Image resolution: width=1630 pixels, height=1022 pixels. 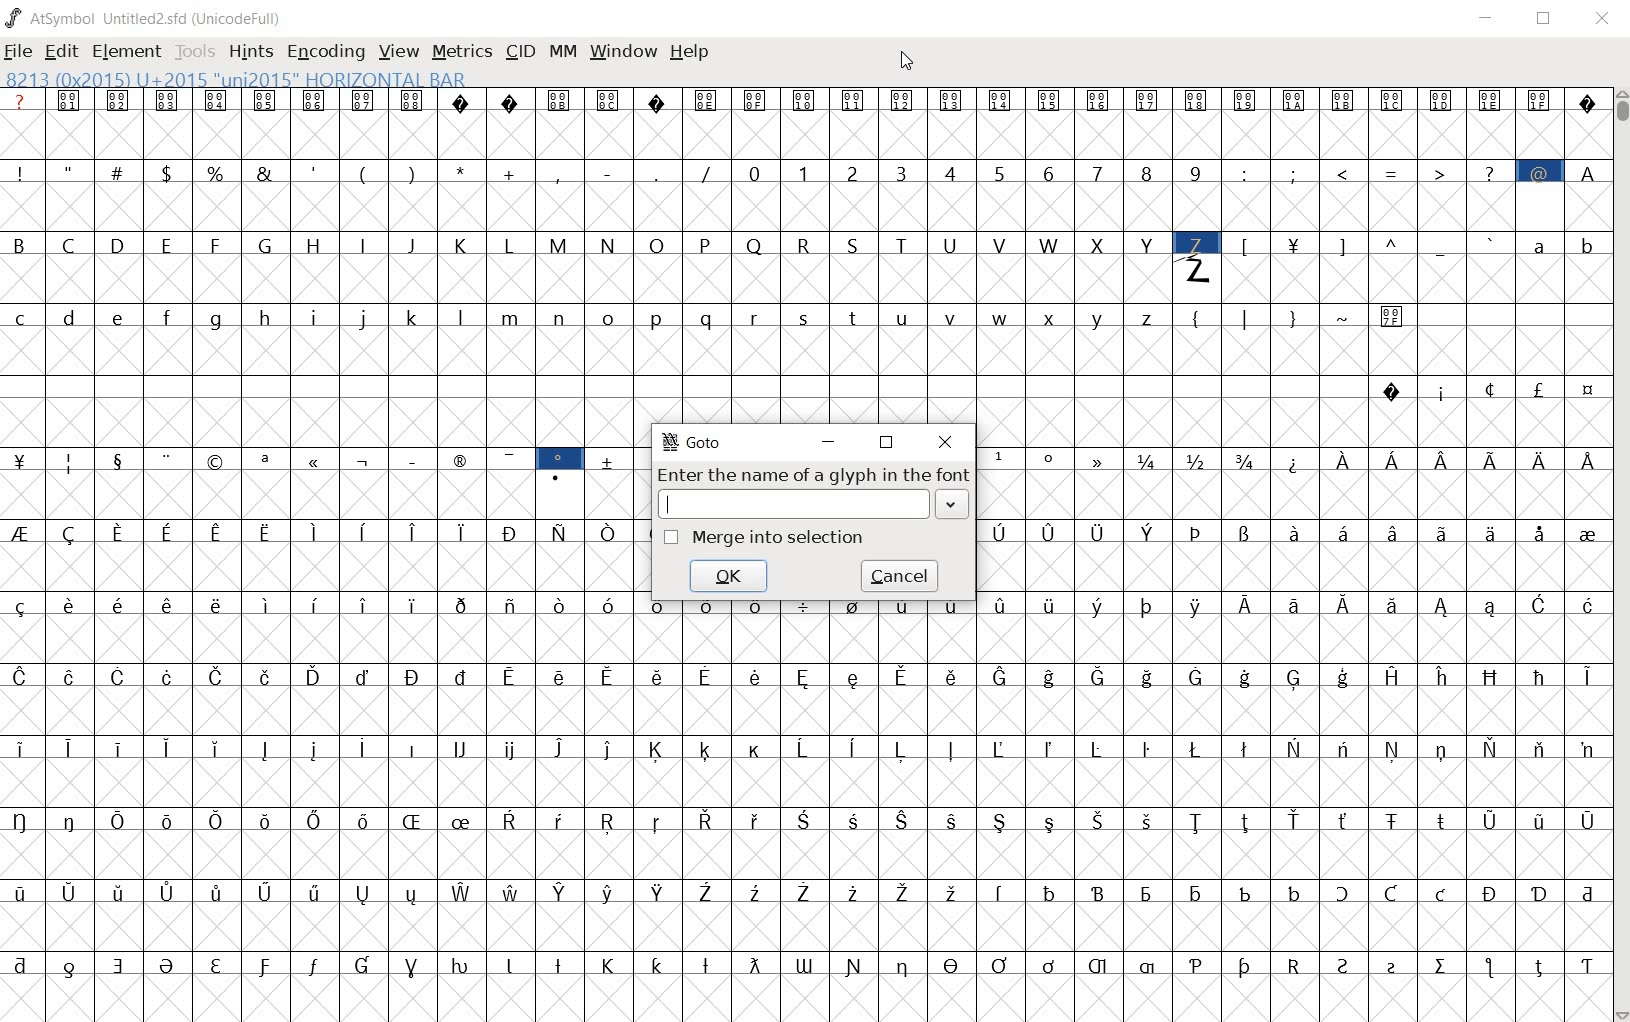 What do you see at coordinates (908, 62) in the screenshot?
I see `CURSOR` at bounding box center [908, 62].